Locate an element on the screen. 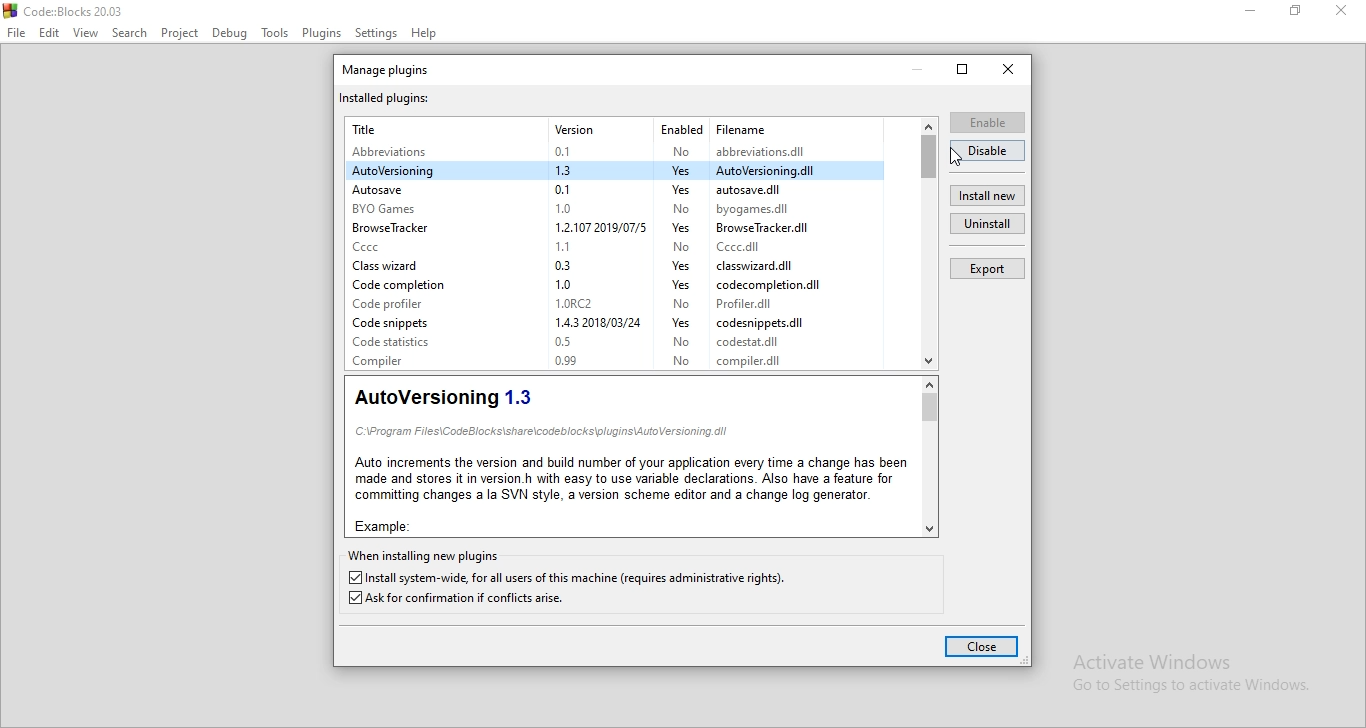 The width and height of the screenshot is (1366, 728). 1.0 is located at coordinates (564, 207).